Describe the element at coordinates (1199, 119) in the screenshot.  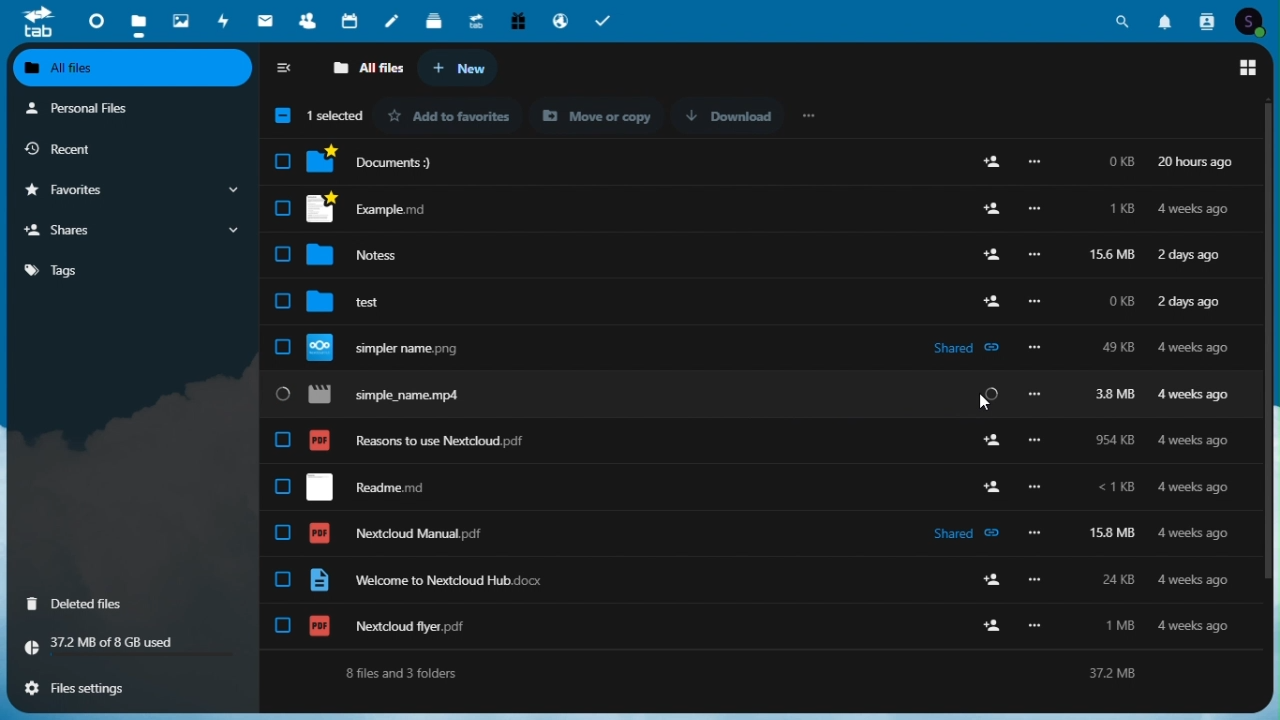
I see `Modified` at that location.